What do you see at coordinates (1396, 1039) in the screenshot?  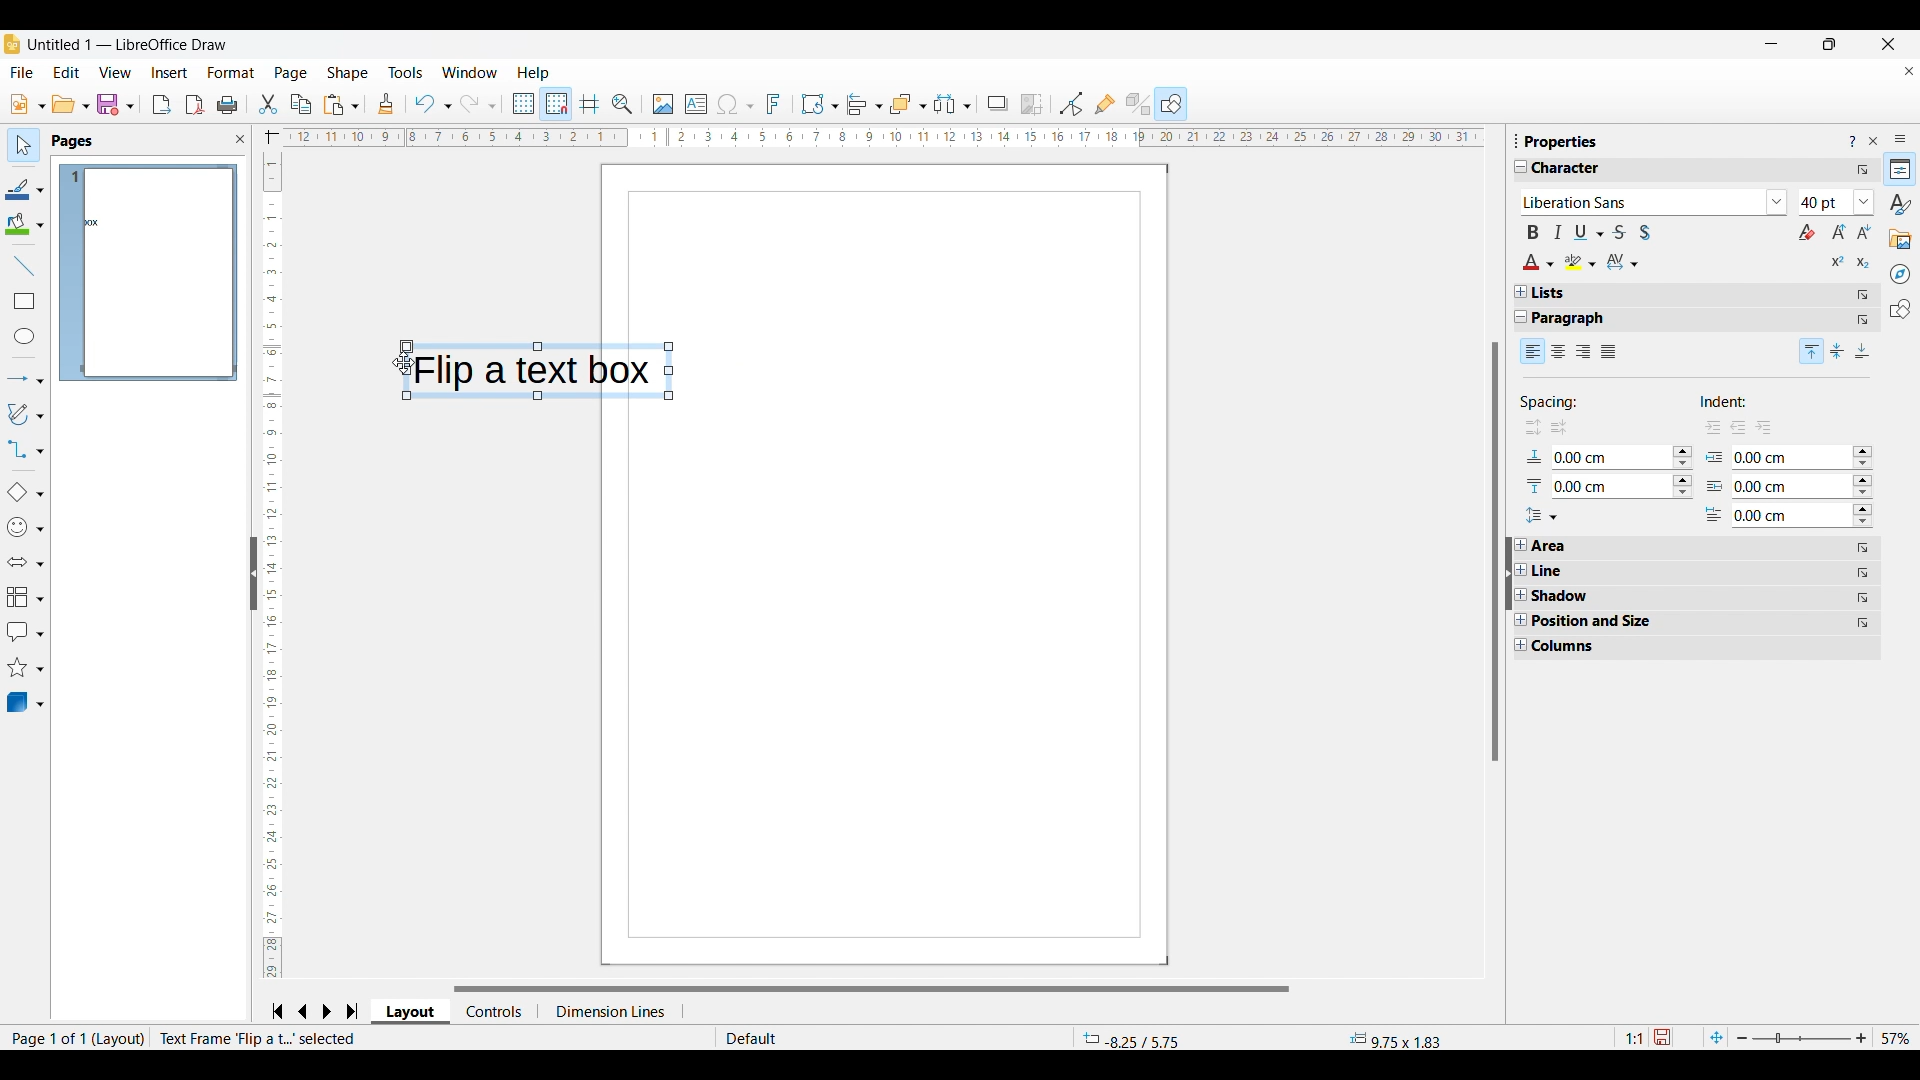 I see `9.75x1.83` at bounding box center [1396, 1039].